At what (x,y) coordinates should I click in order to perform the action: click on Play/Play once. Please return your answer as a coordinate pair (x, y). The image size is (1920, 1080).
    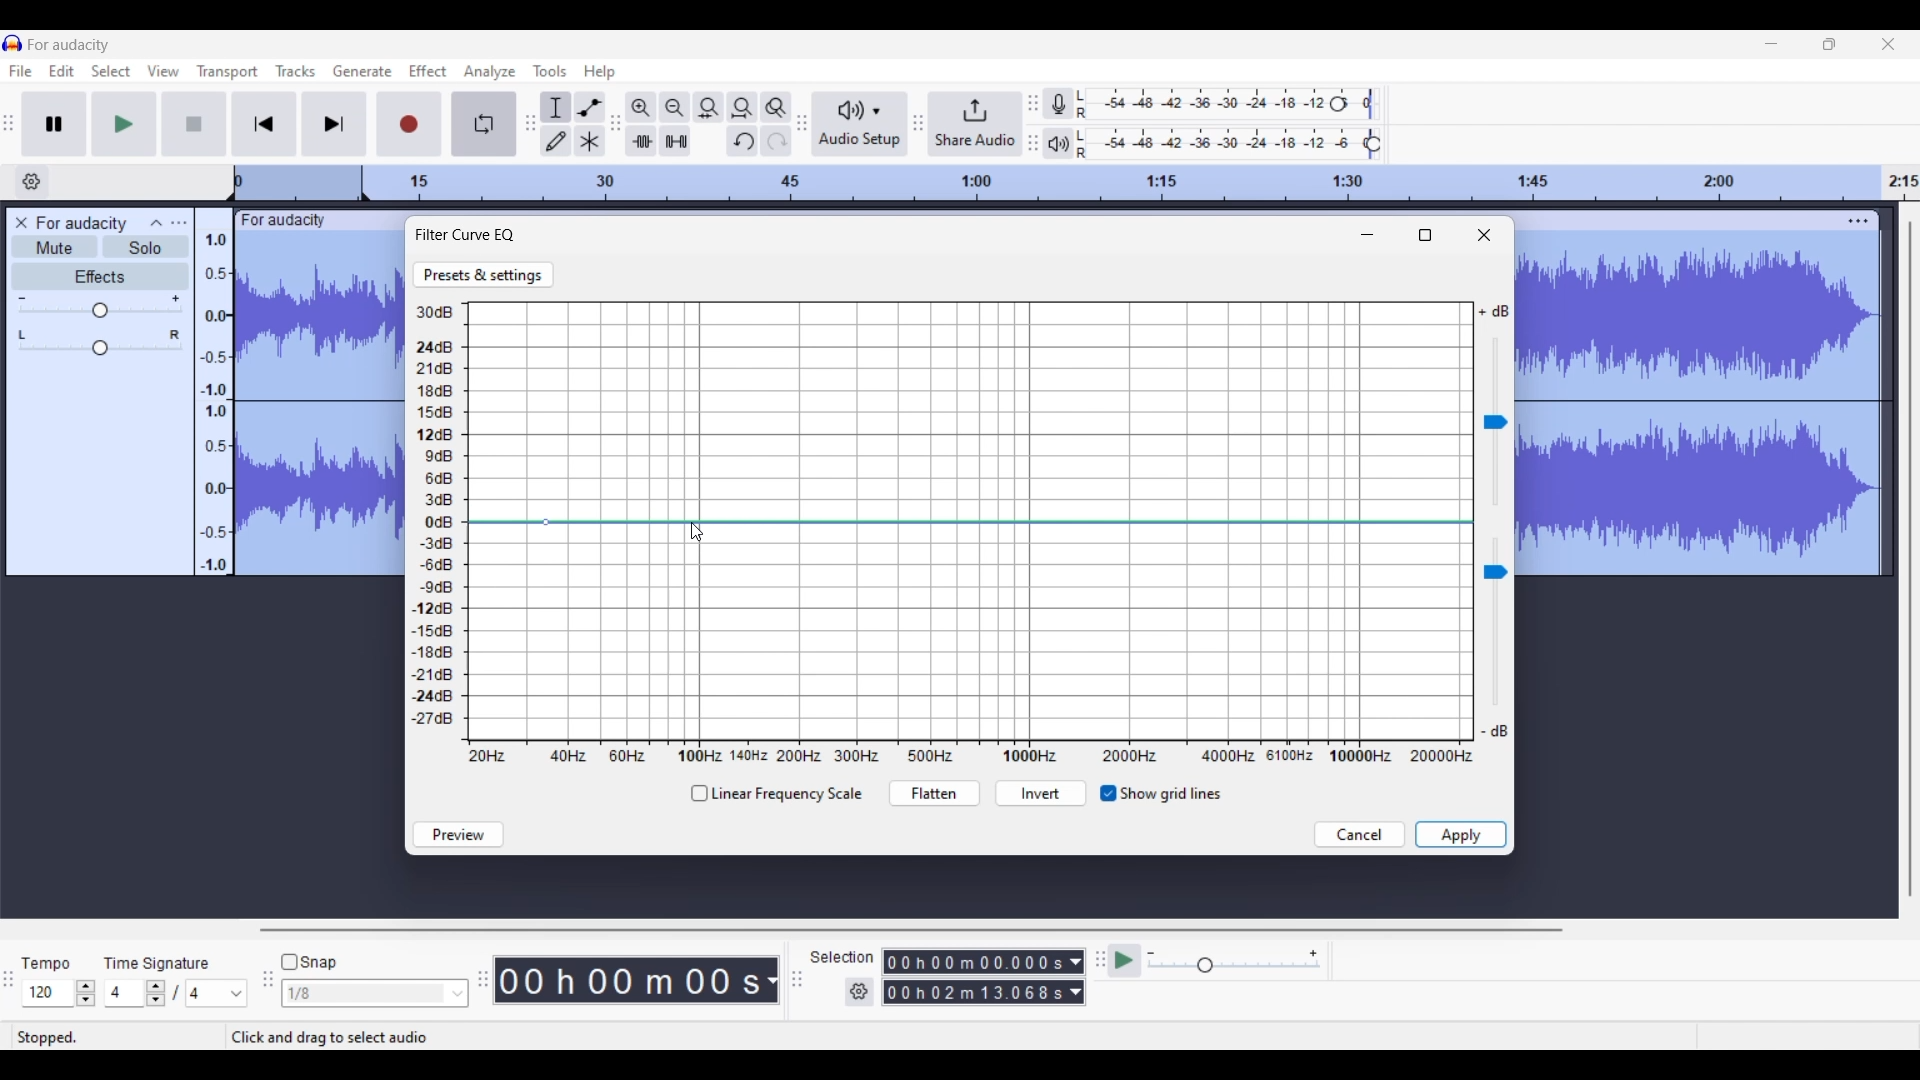
    Looking at the image, I should click on (123, 124).